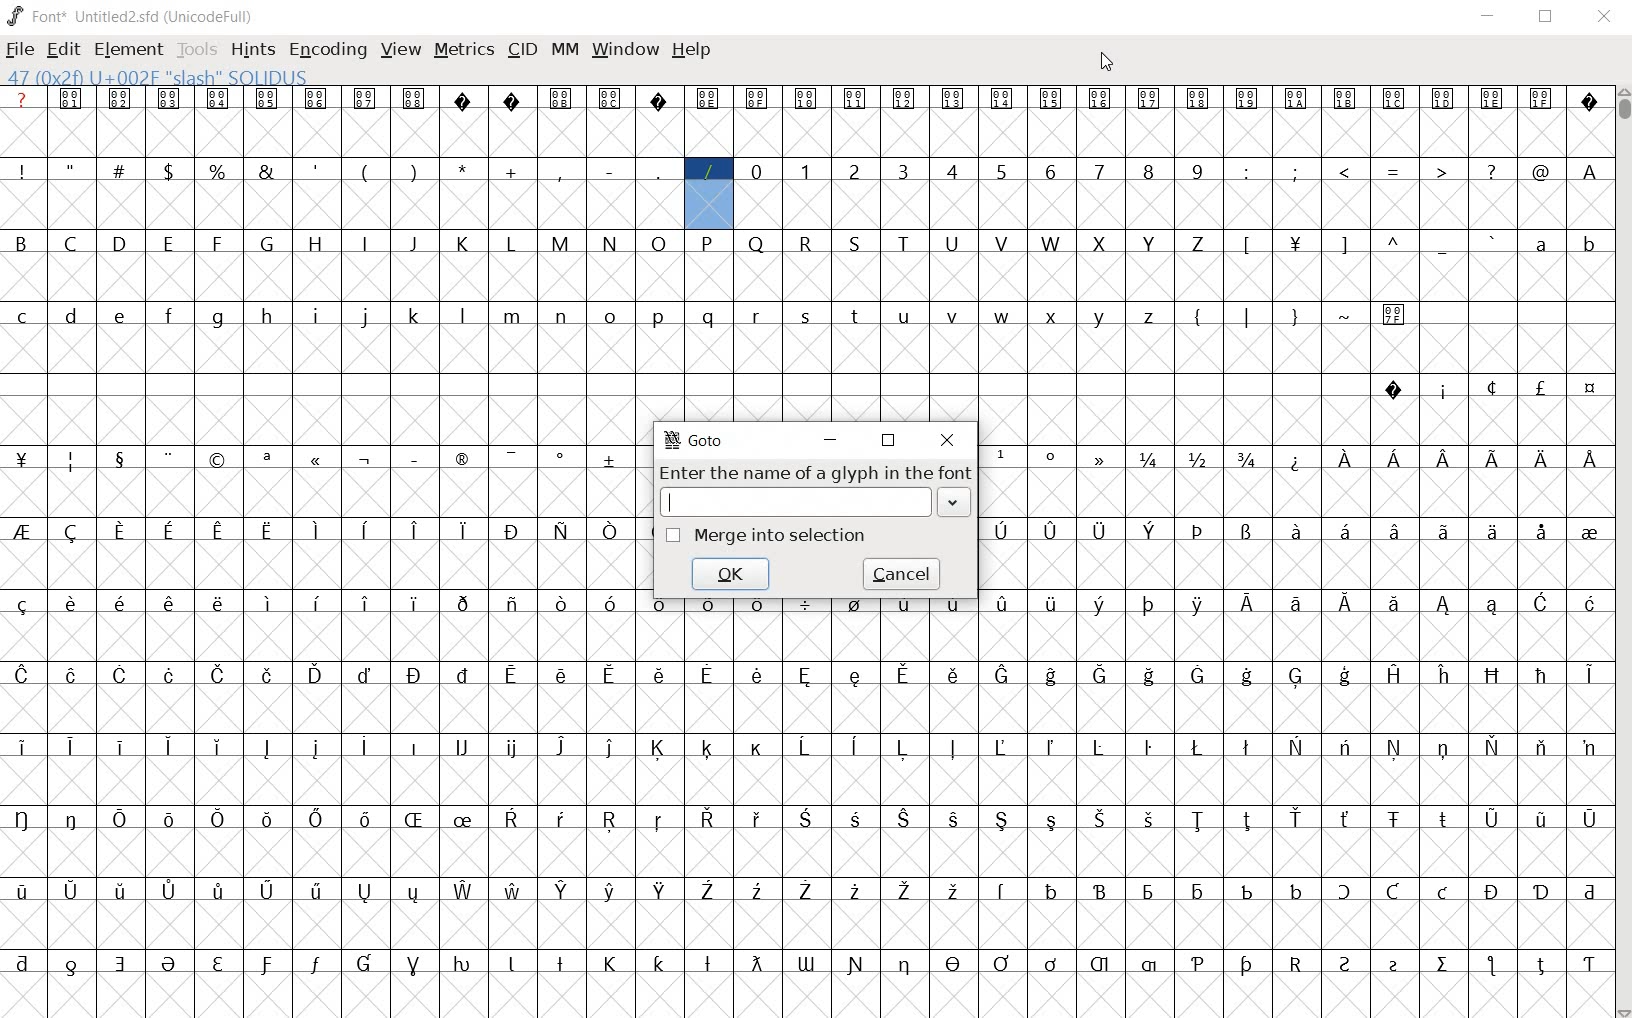  I want to click on glyph, so click(70, 243).